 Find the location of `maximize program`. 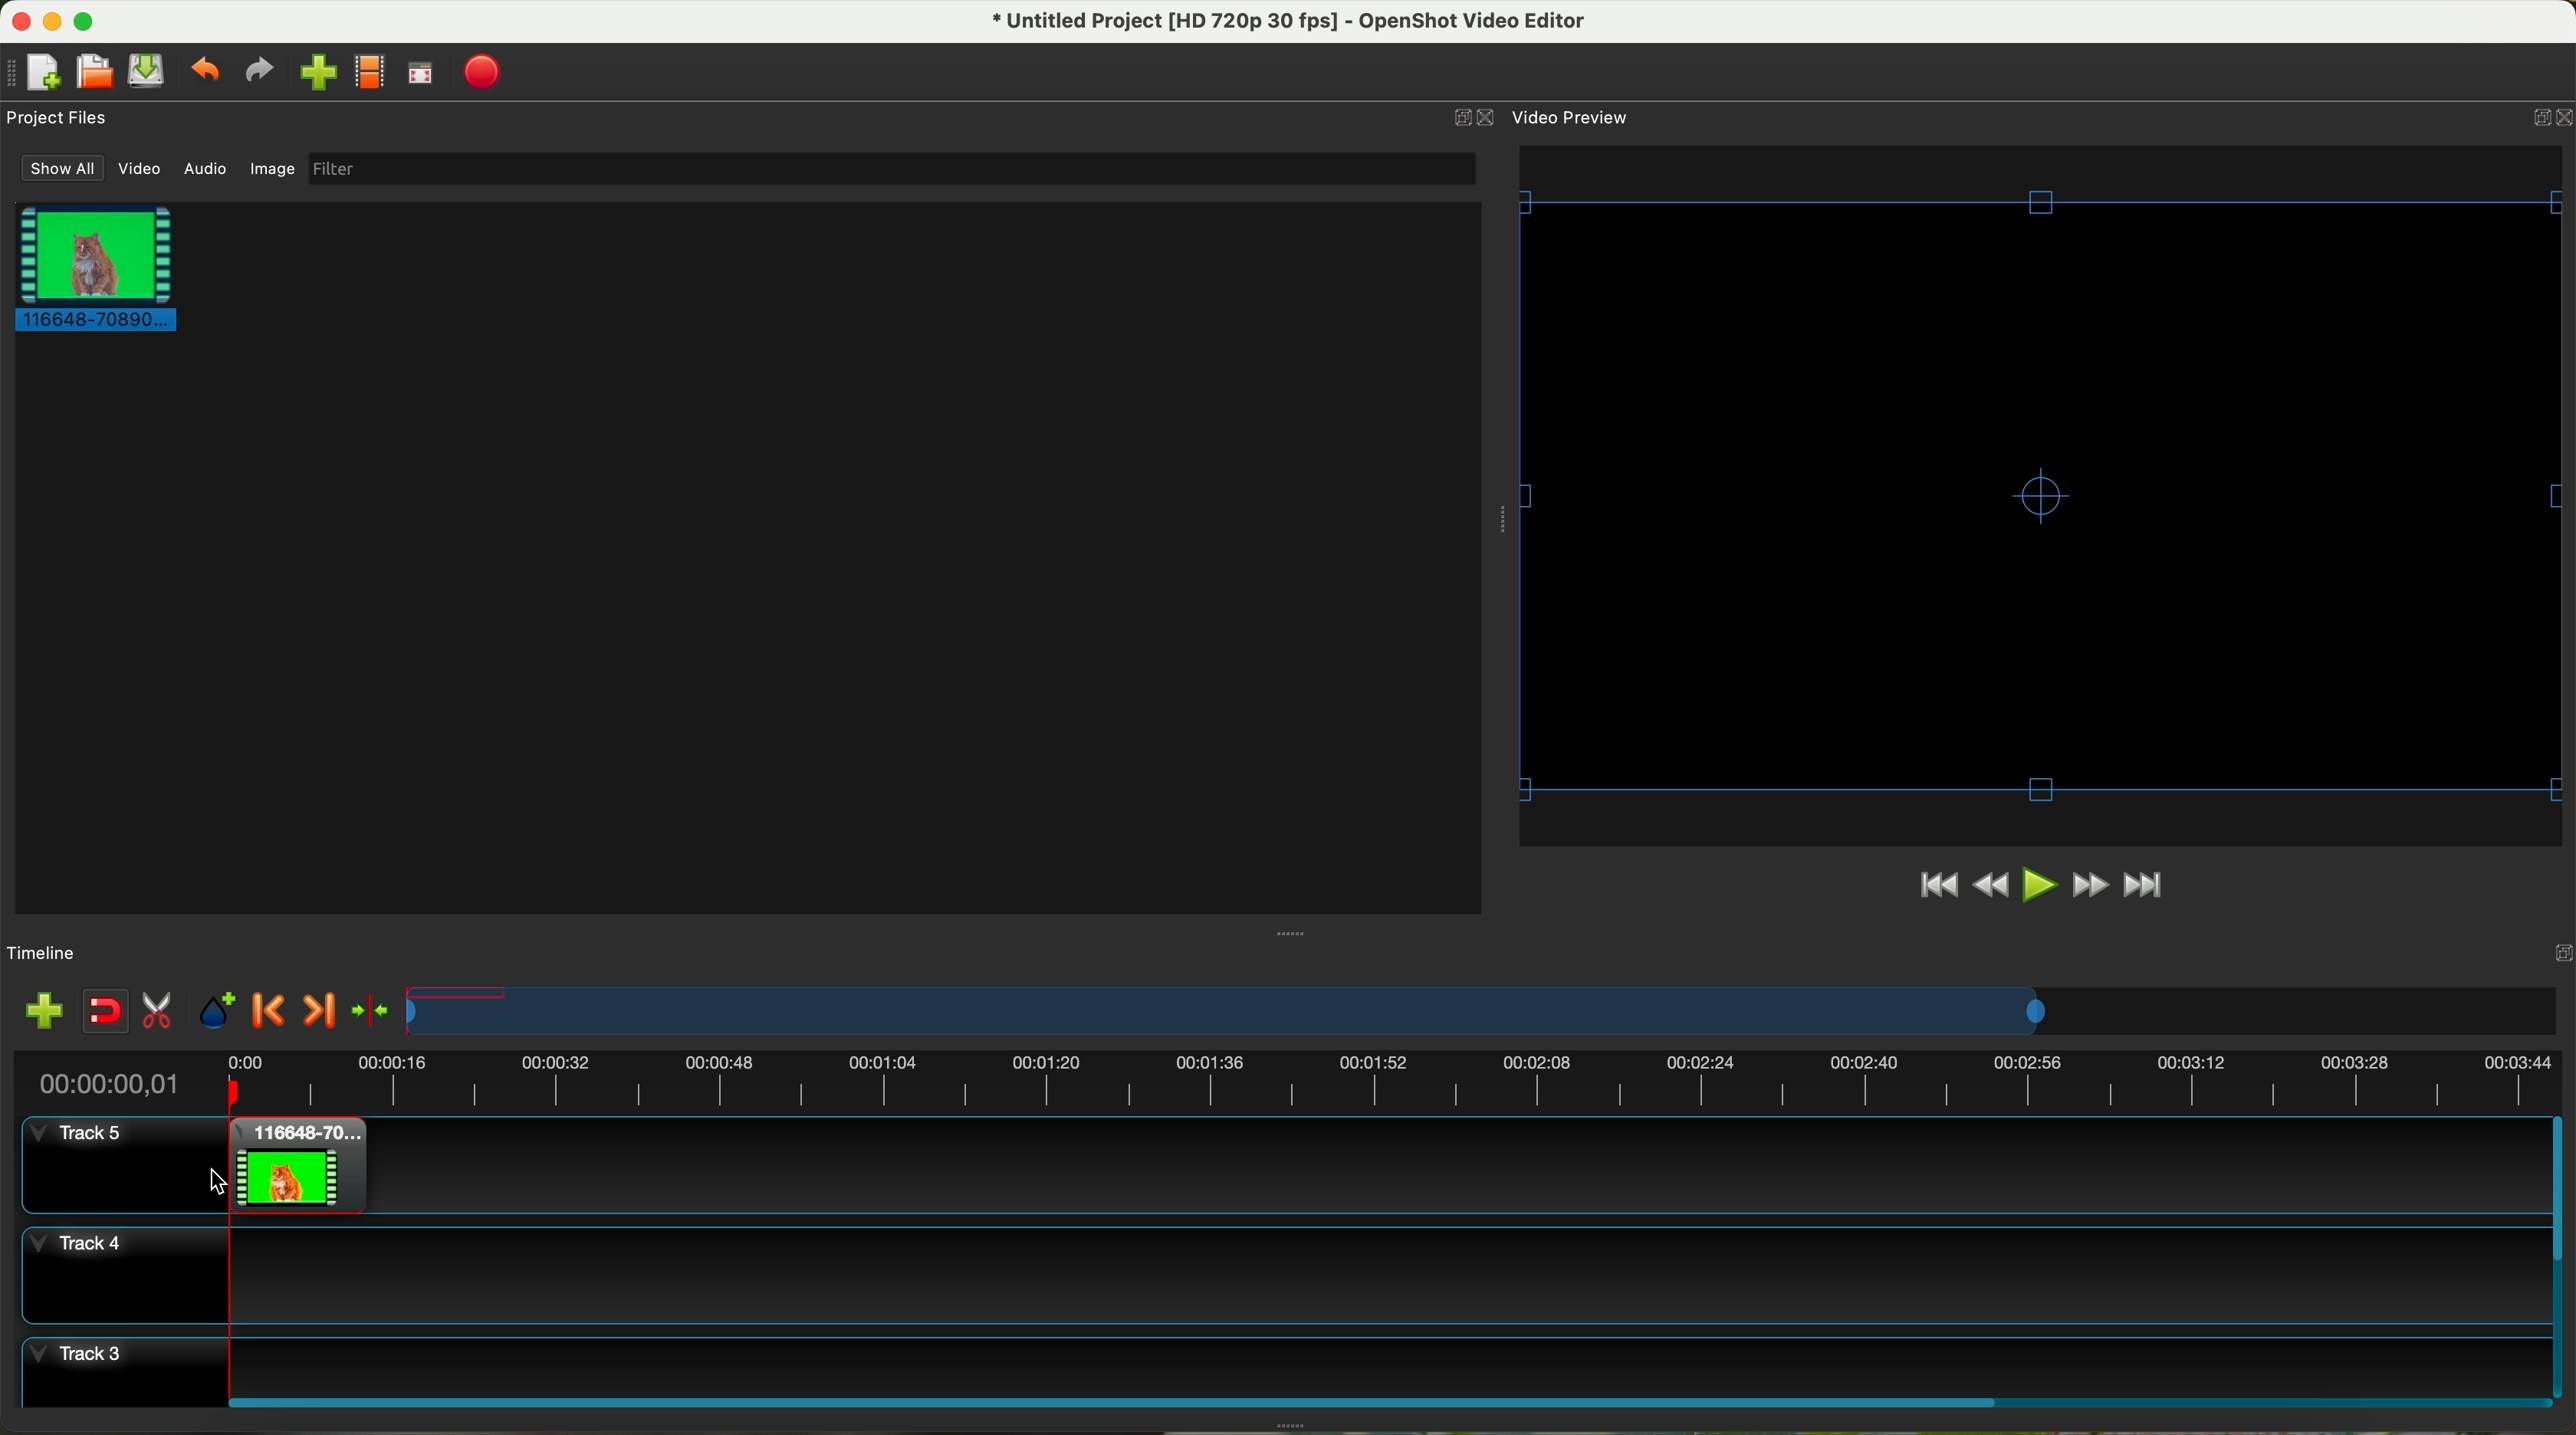

maximize program is located at coordinates (87, 21).